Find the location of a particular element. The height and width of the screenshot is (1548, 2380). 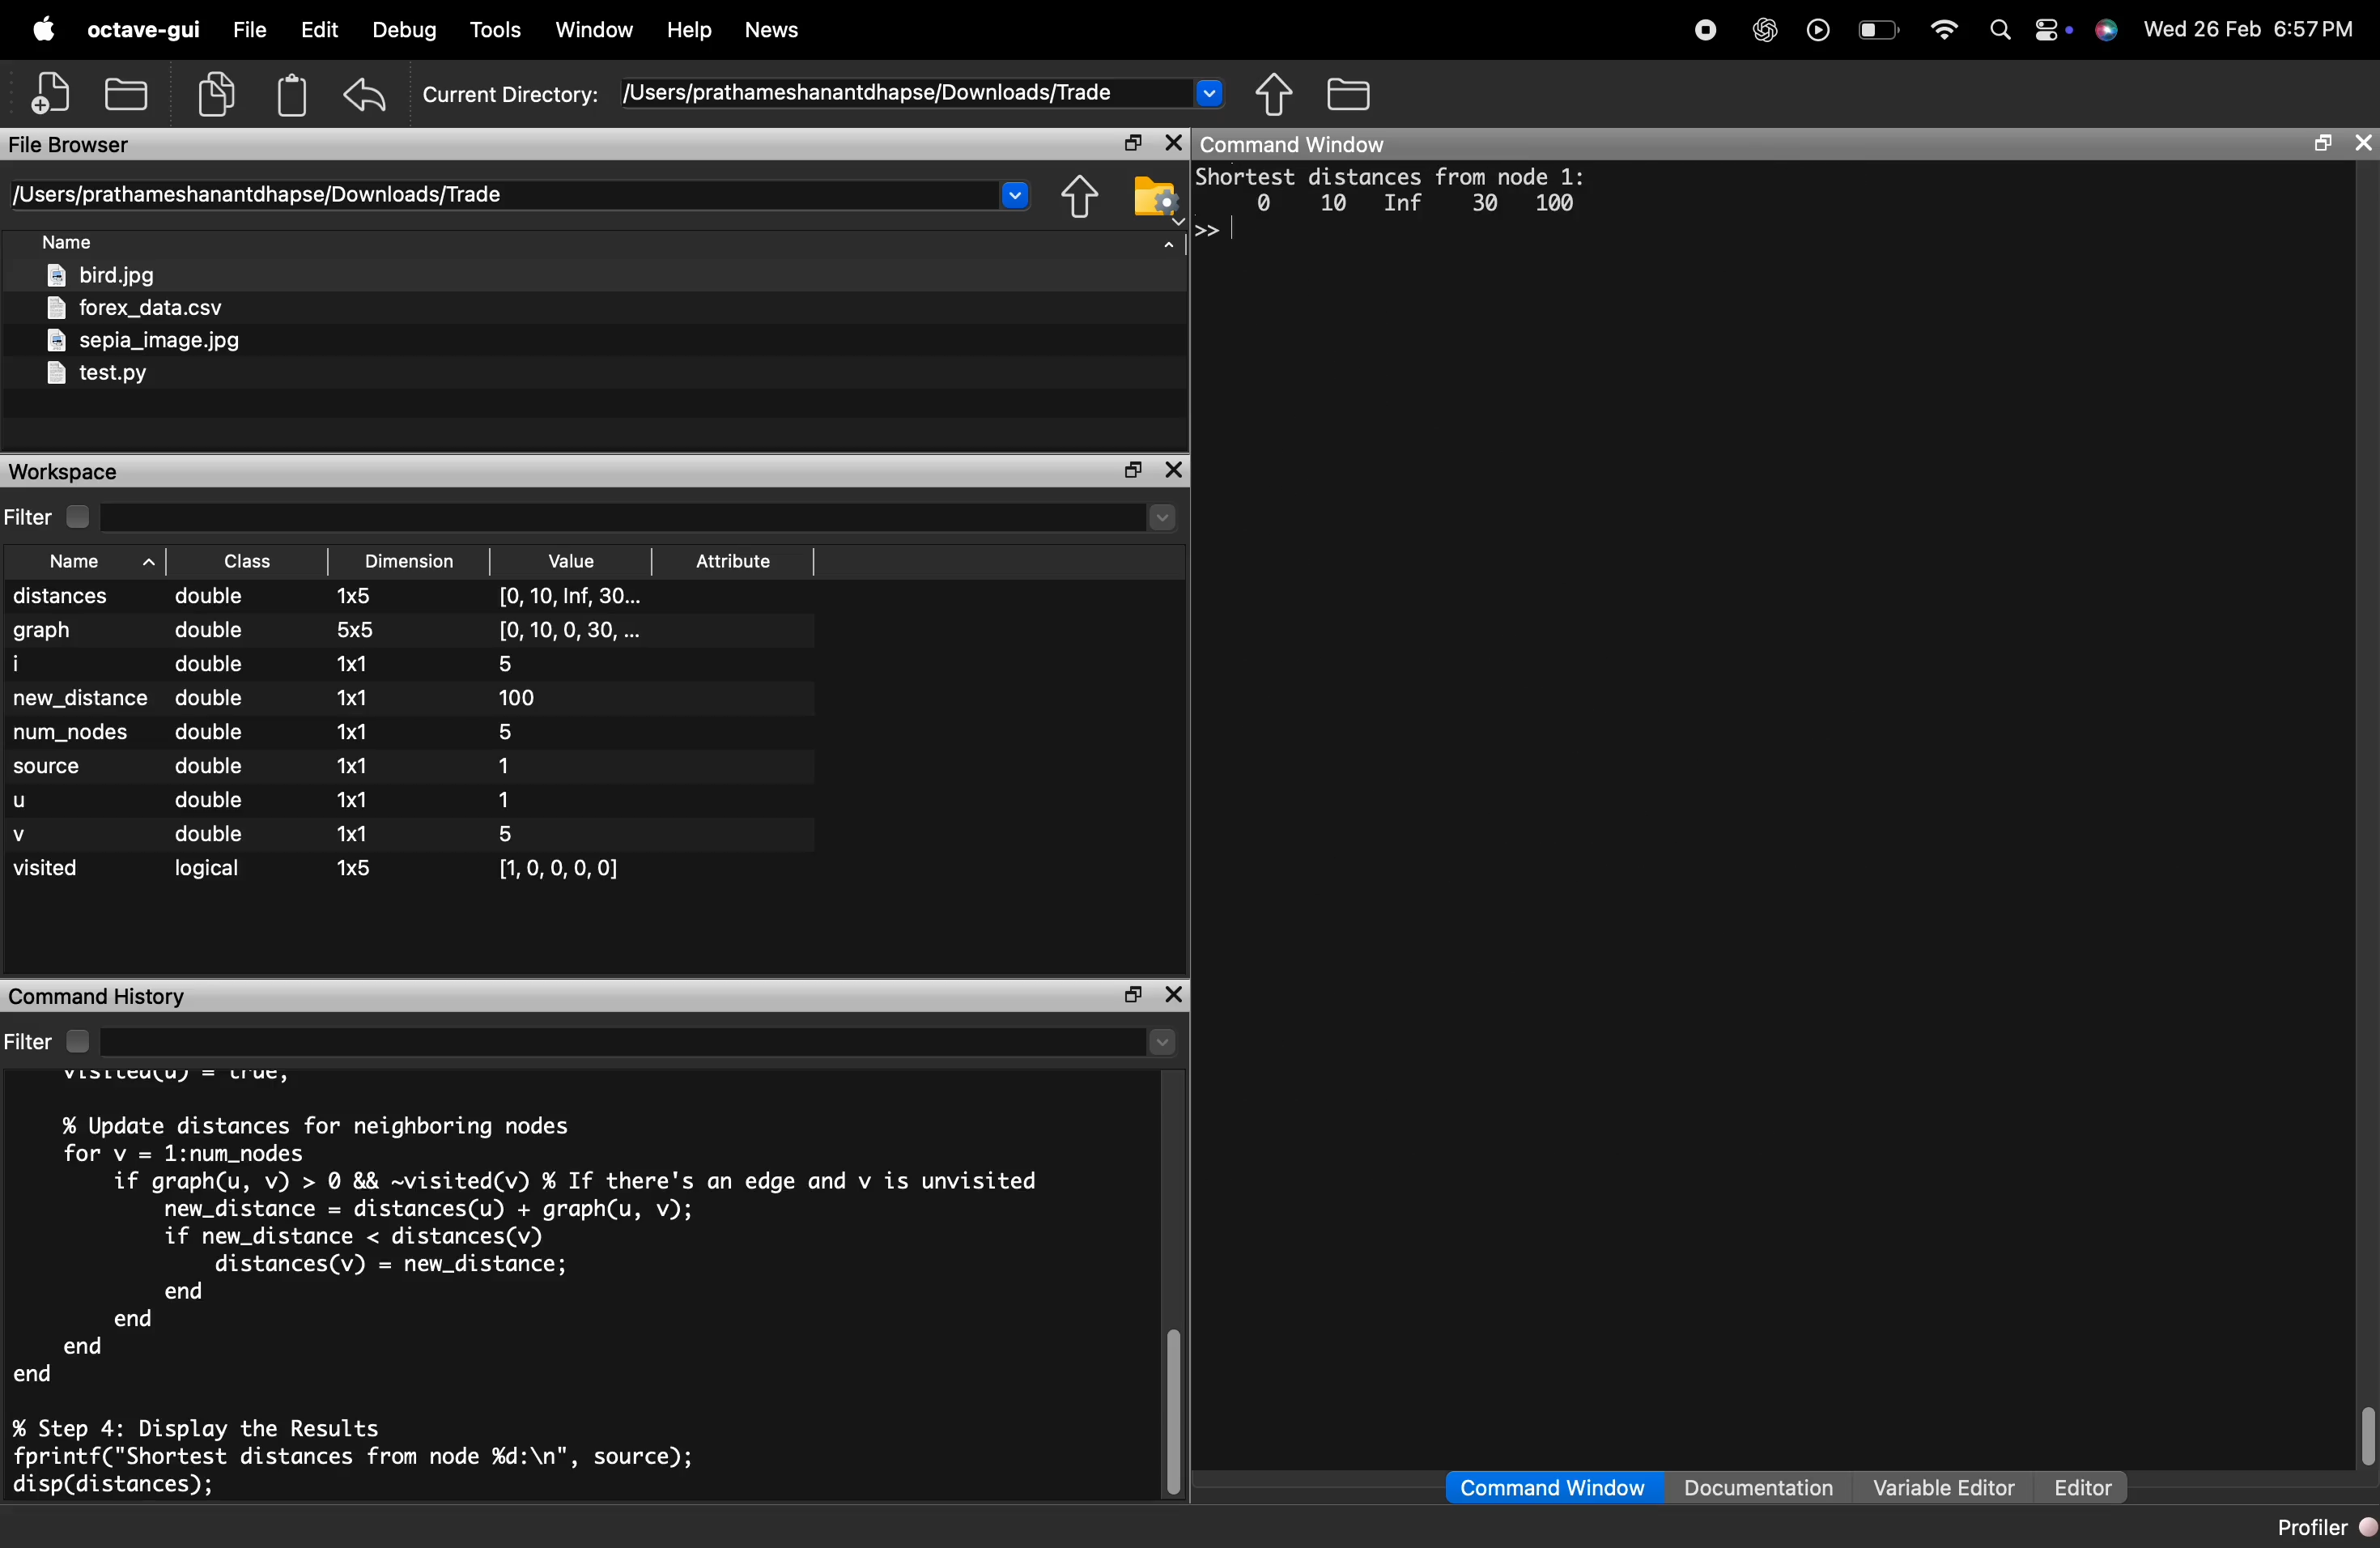

files is located at coordinates (147, 328).